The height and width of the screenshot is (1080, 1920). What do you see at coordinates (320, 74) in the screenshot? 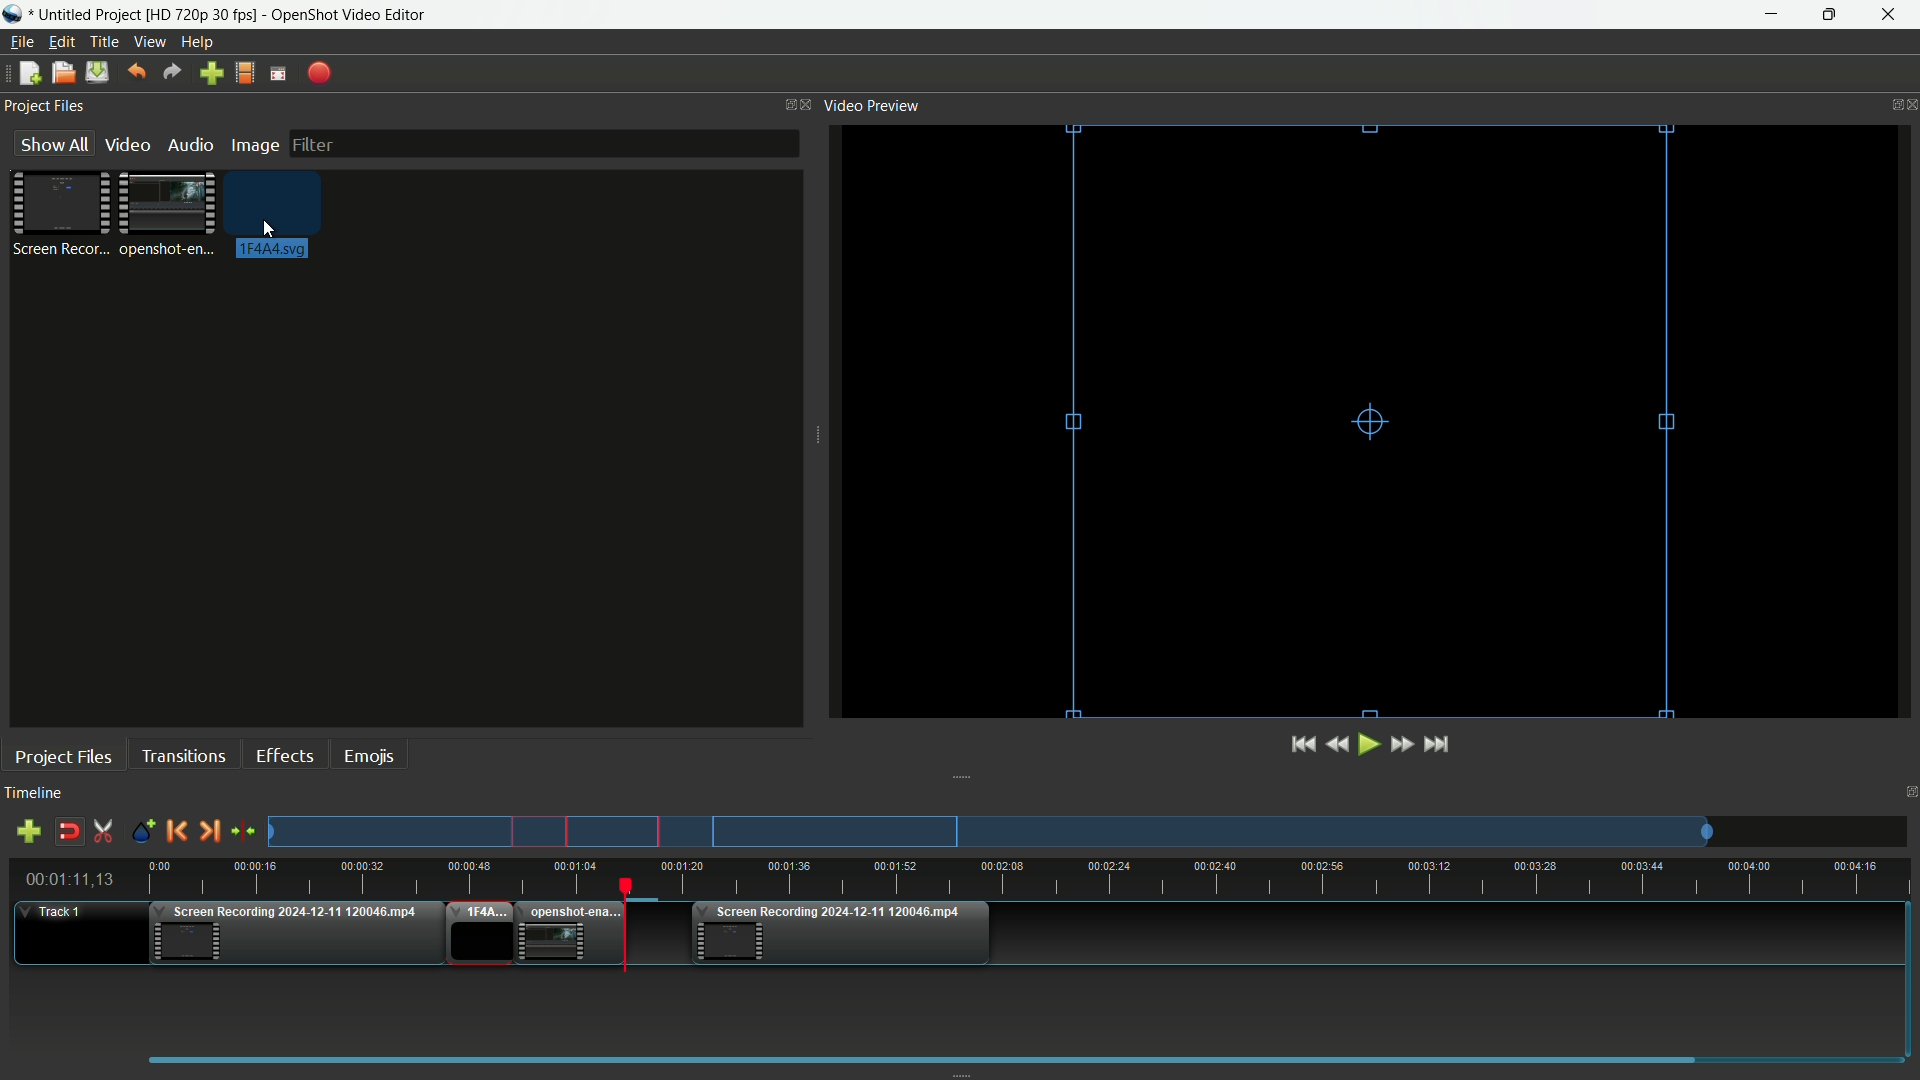
I see `Export` at bounding box center [320, 74].